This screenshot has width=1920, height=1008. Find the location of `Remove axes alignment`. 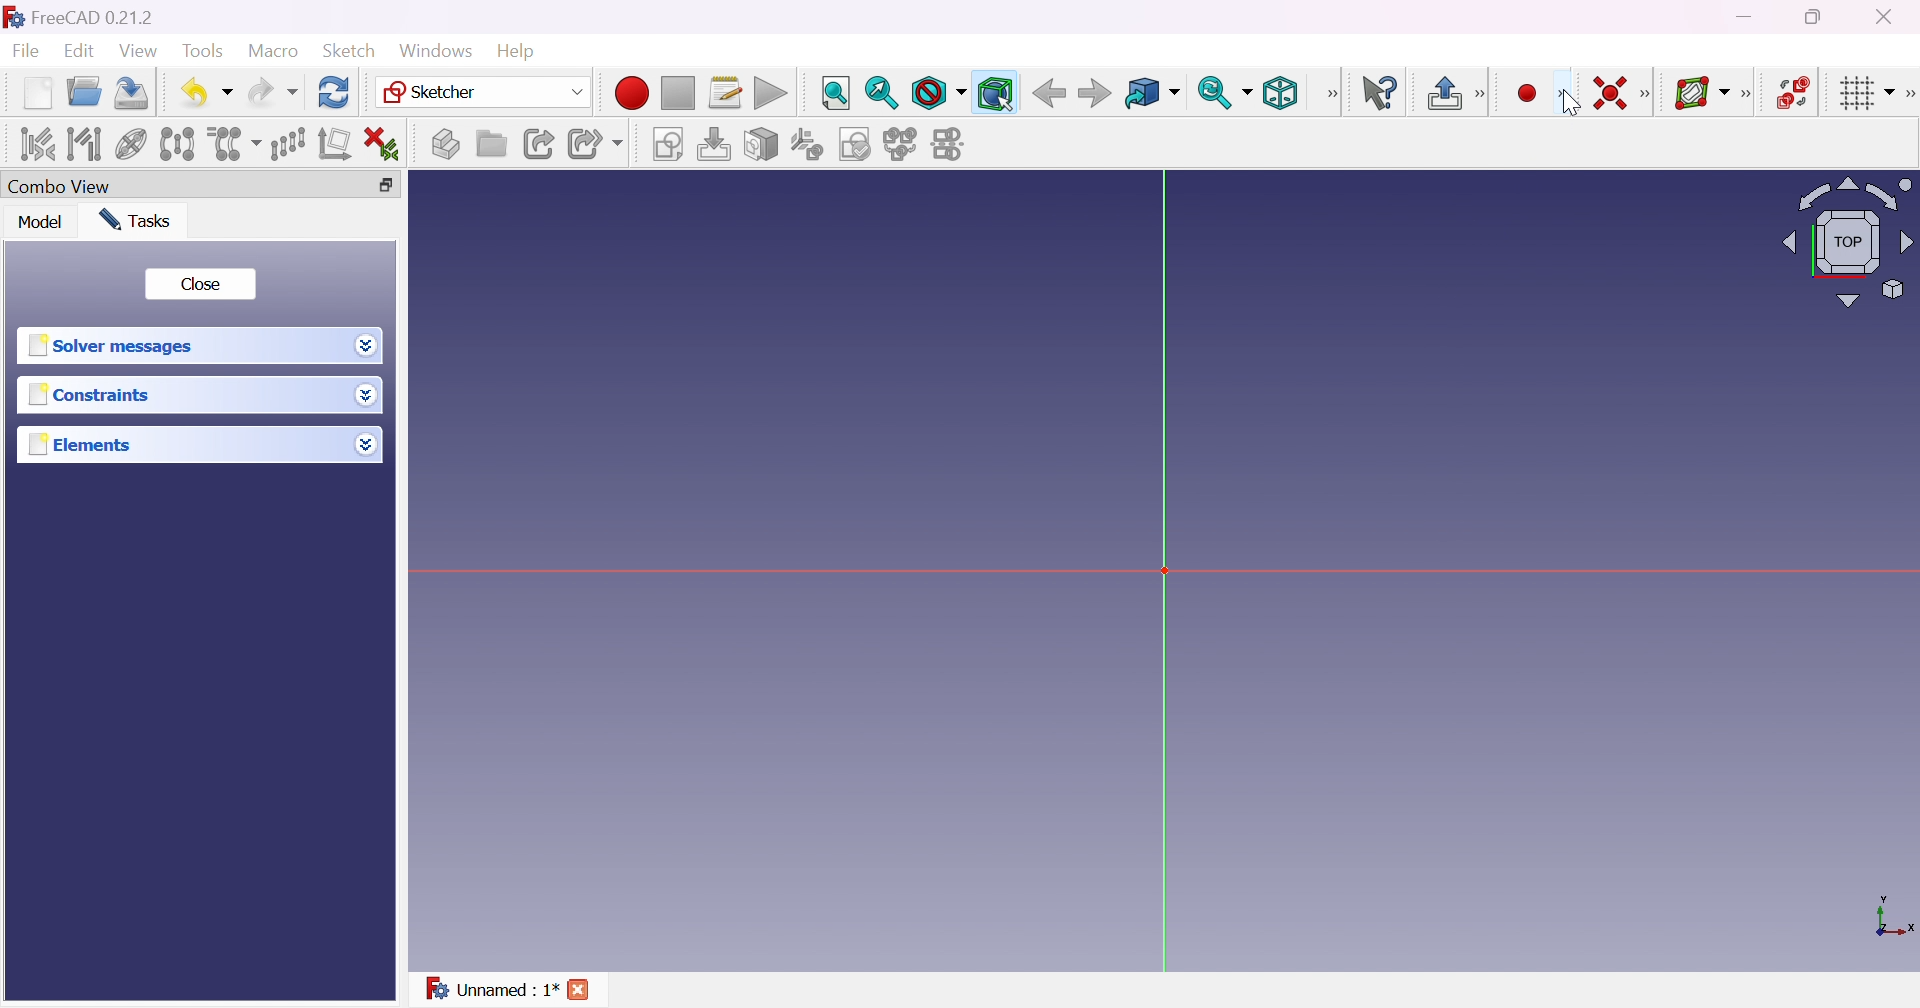

Remove axes alignment is located at coordinates (333, 145).